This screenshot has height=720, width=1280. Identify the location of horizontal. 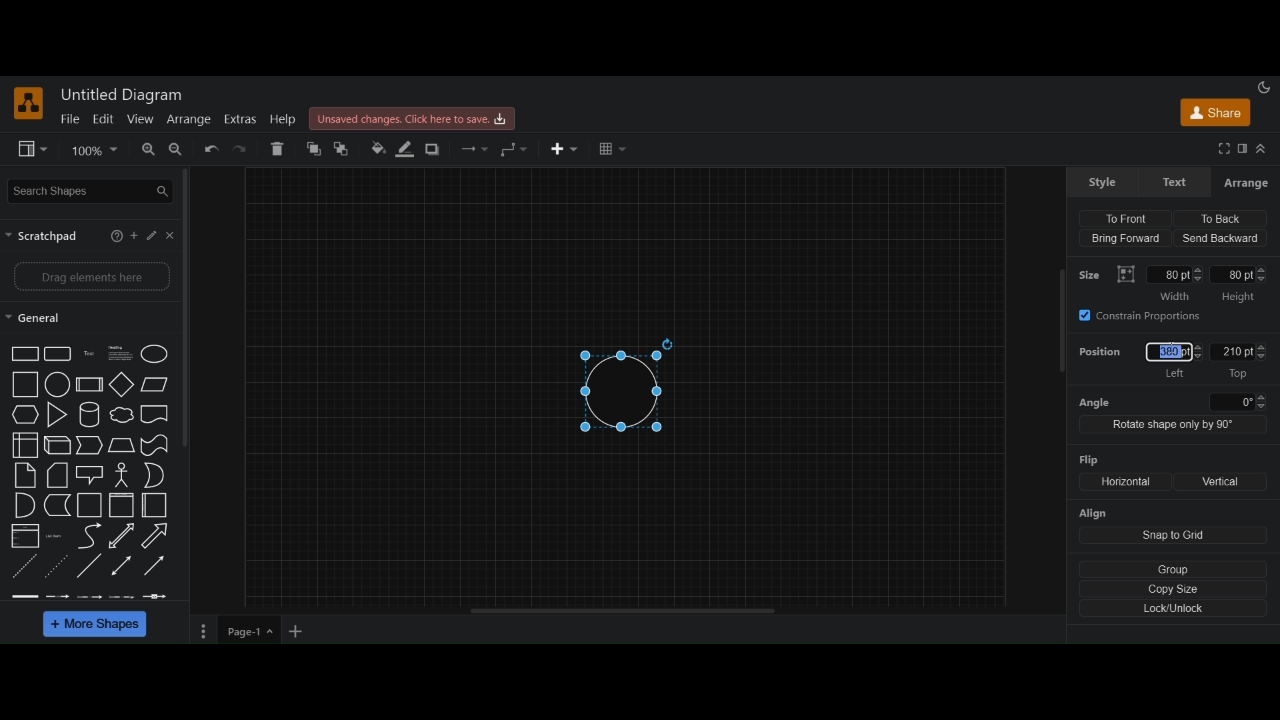
(1123, 481).